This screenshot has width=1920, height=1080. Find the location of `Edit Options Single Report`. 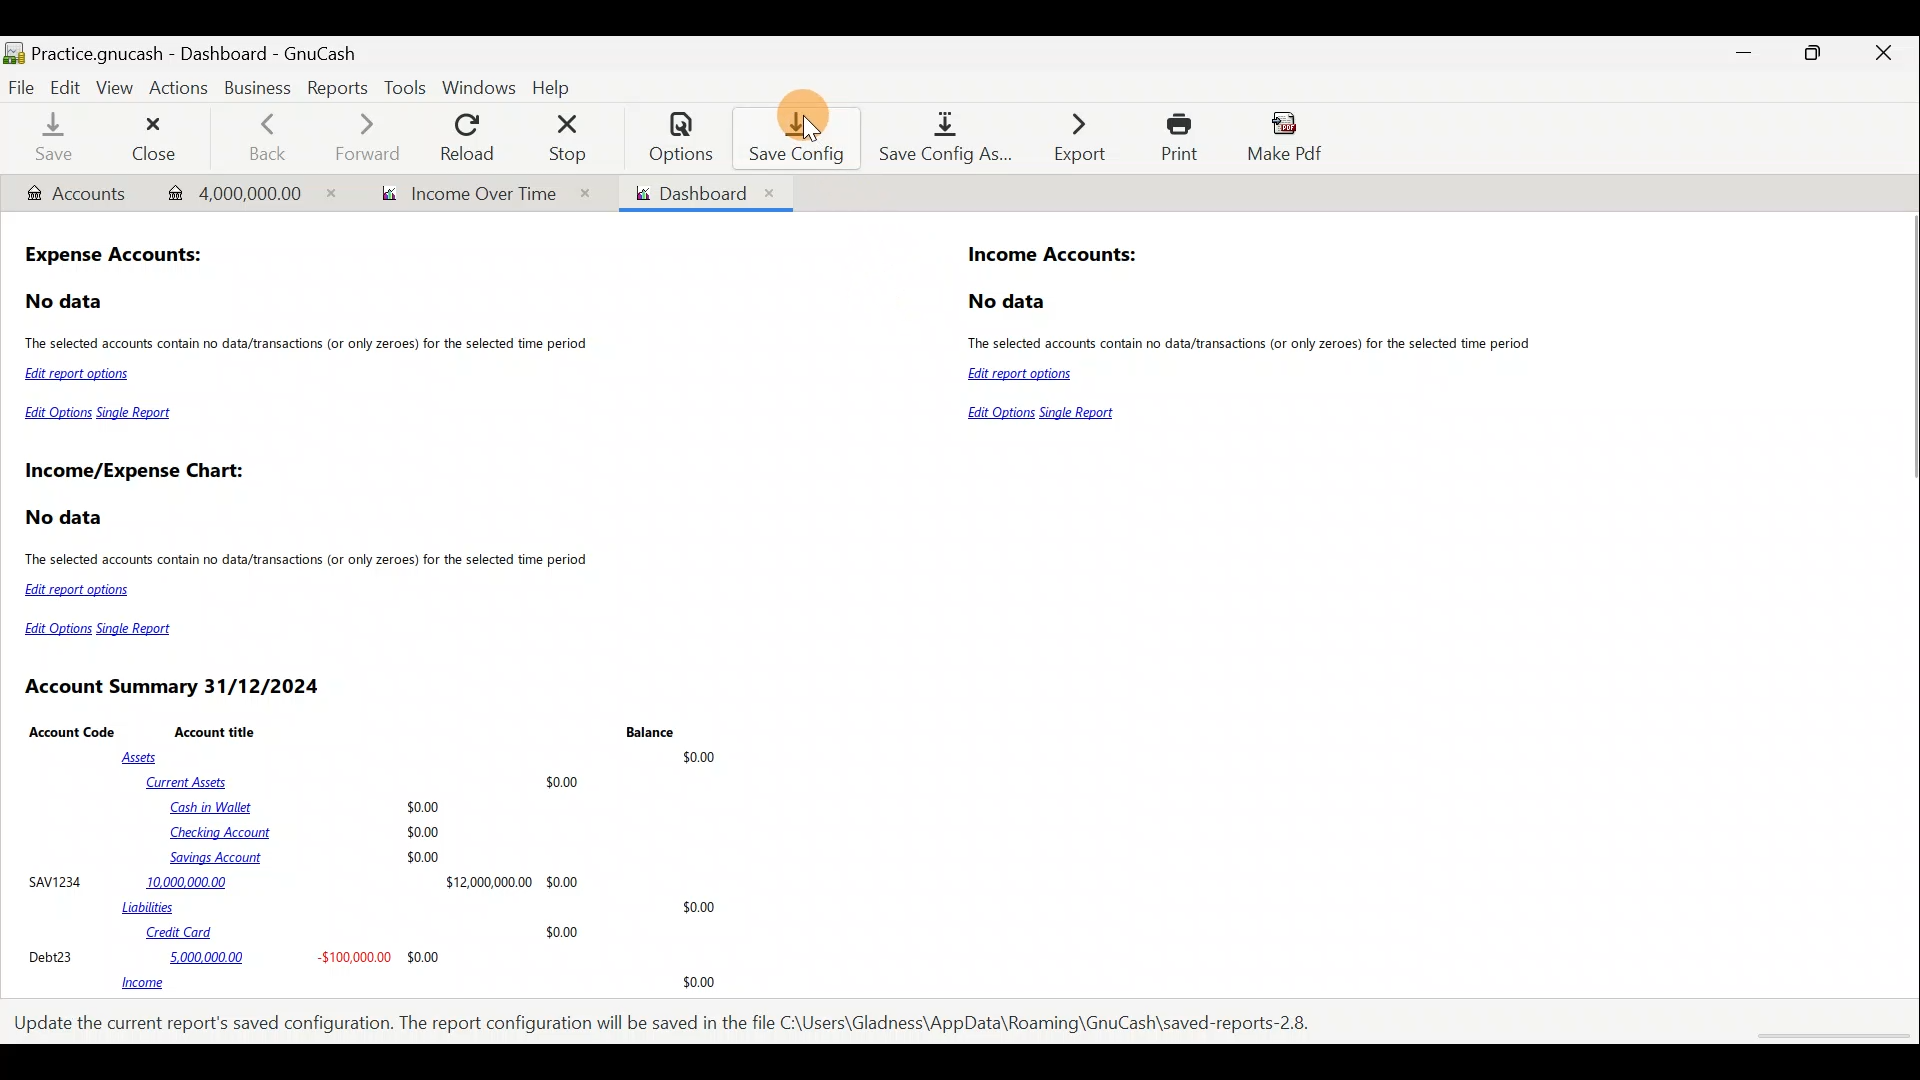

Edit Options Single Report is located at coordinates (106, 629).